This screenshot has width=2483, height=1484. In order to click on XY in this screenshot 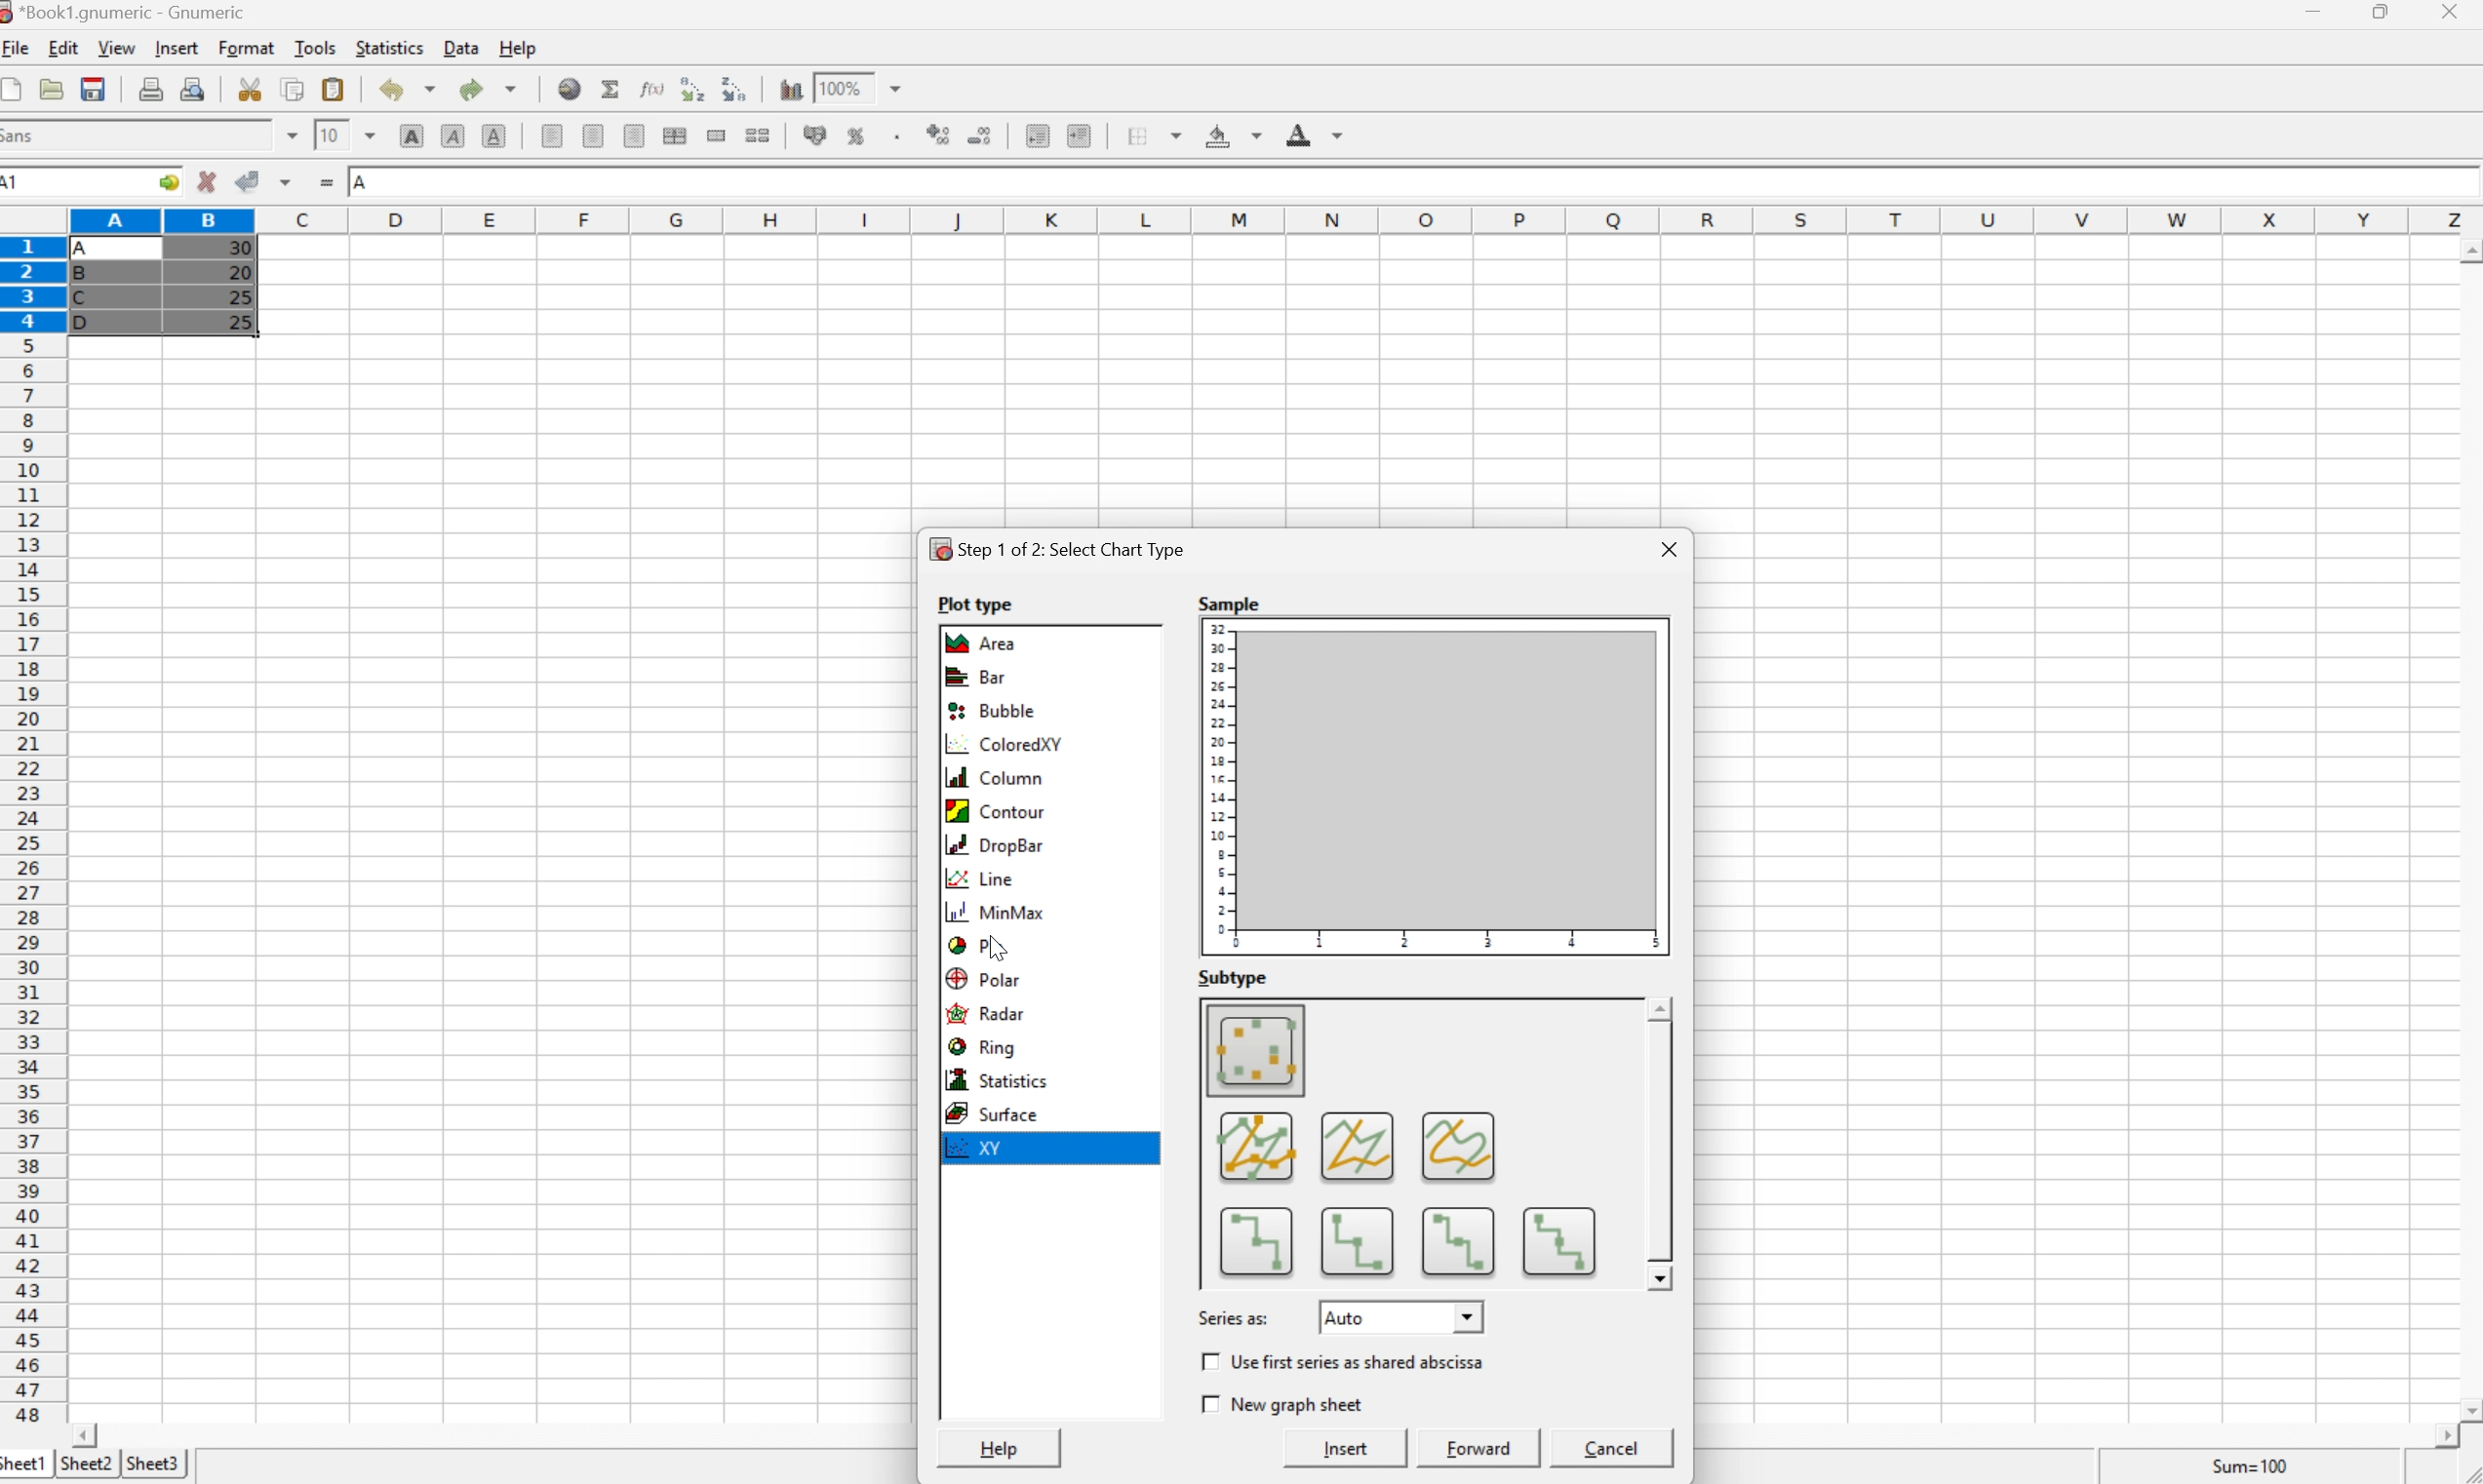, I will do `click(981, 1148)`.